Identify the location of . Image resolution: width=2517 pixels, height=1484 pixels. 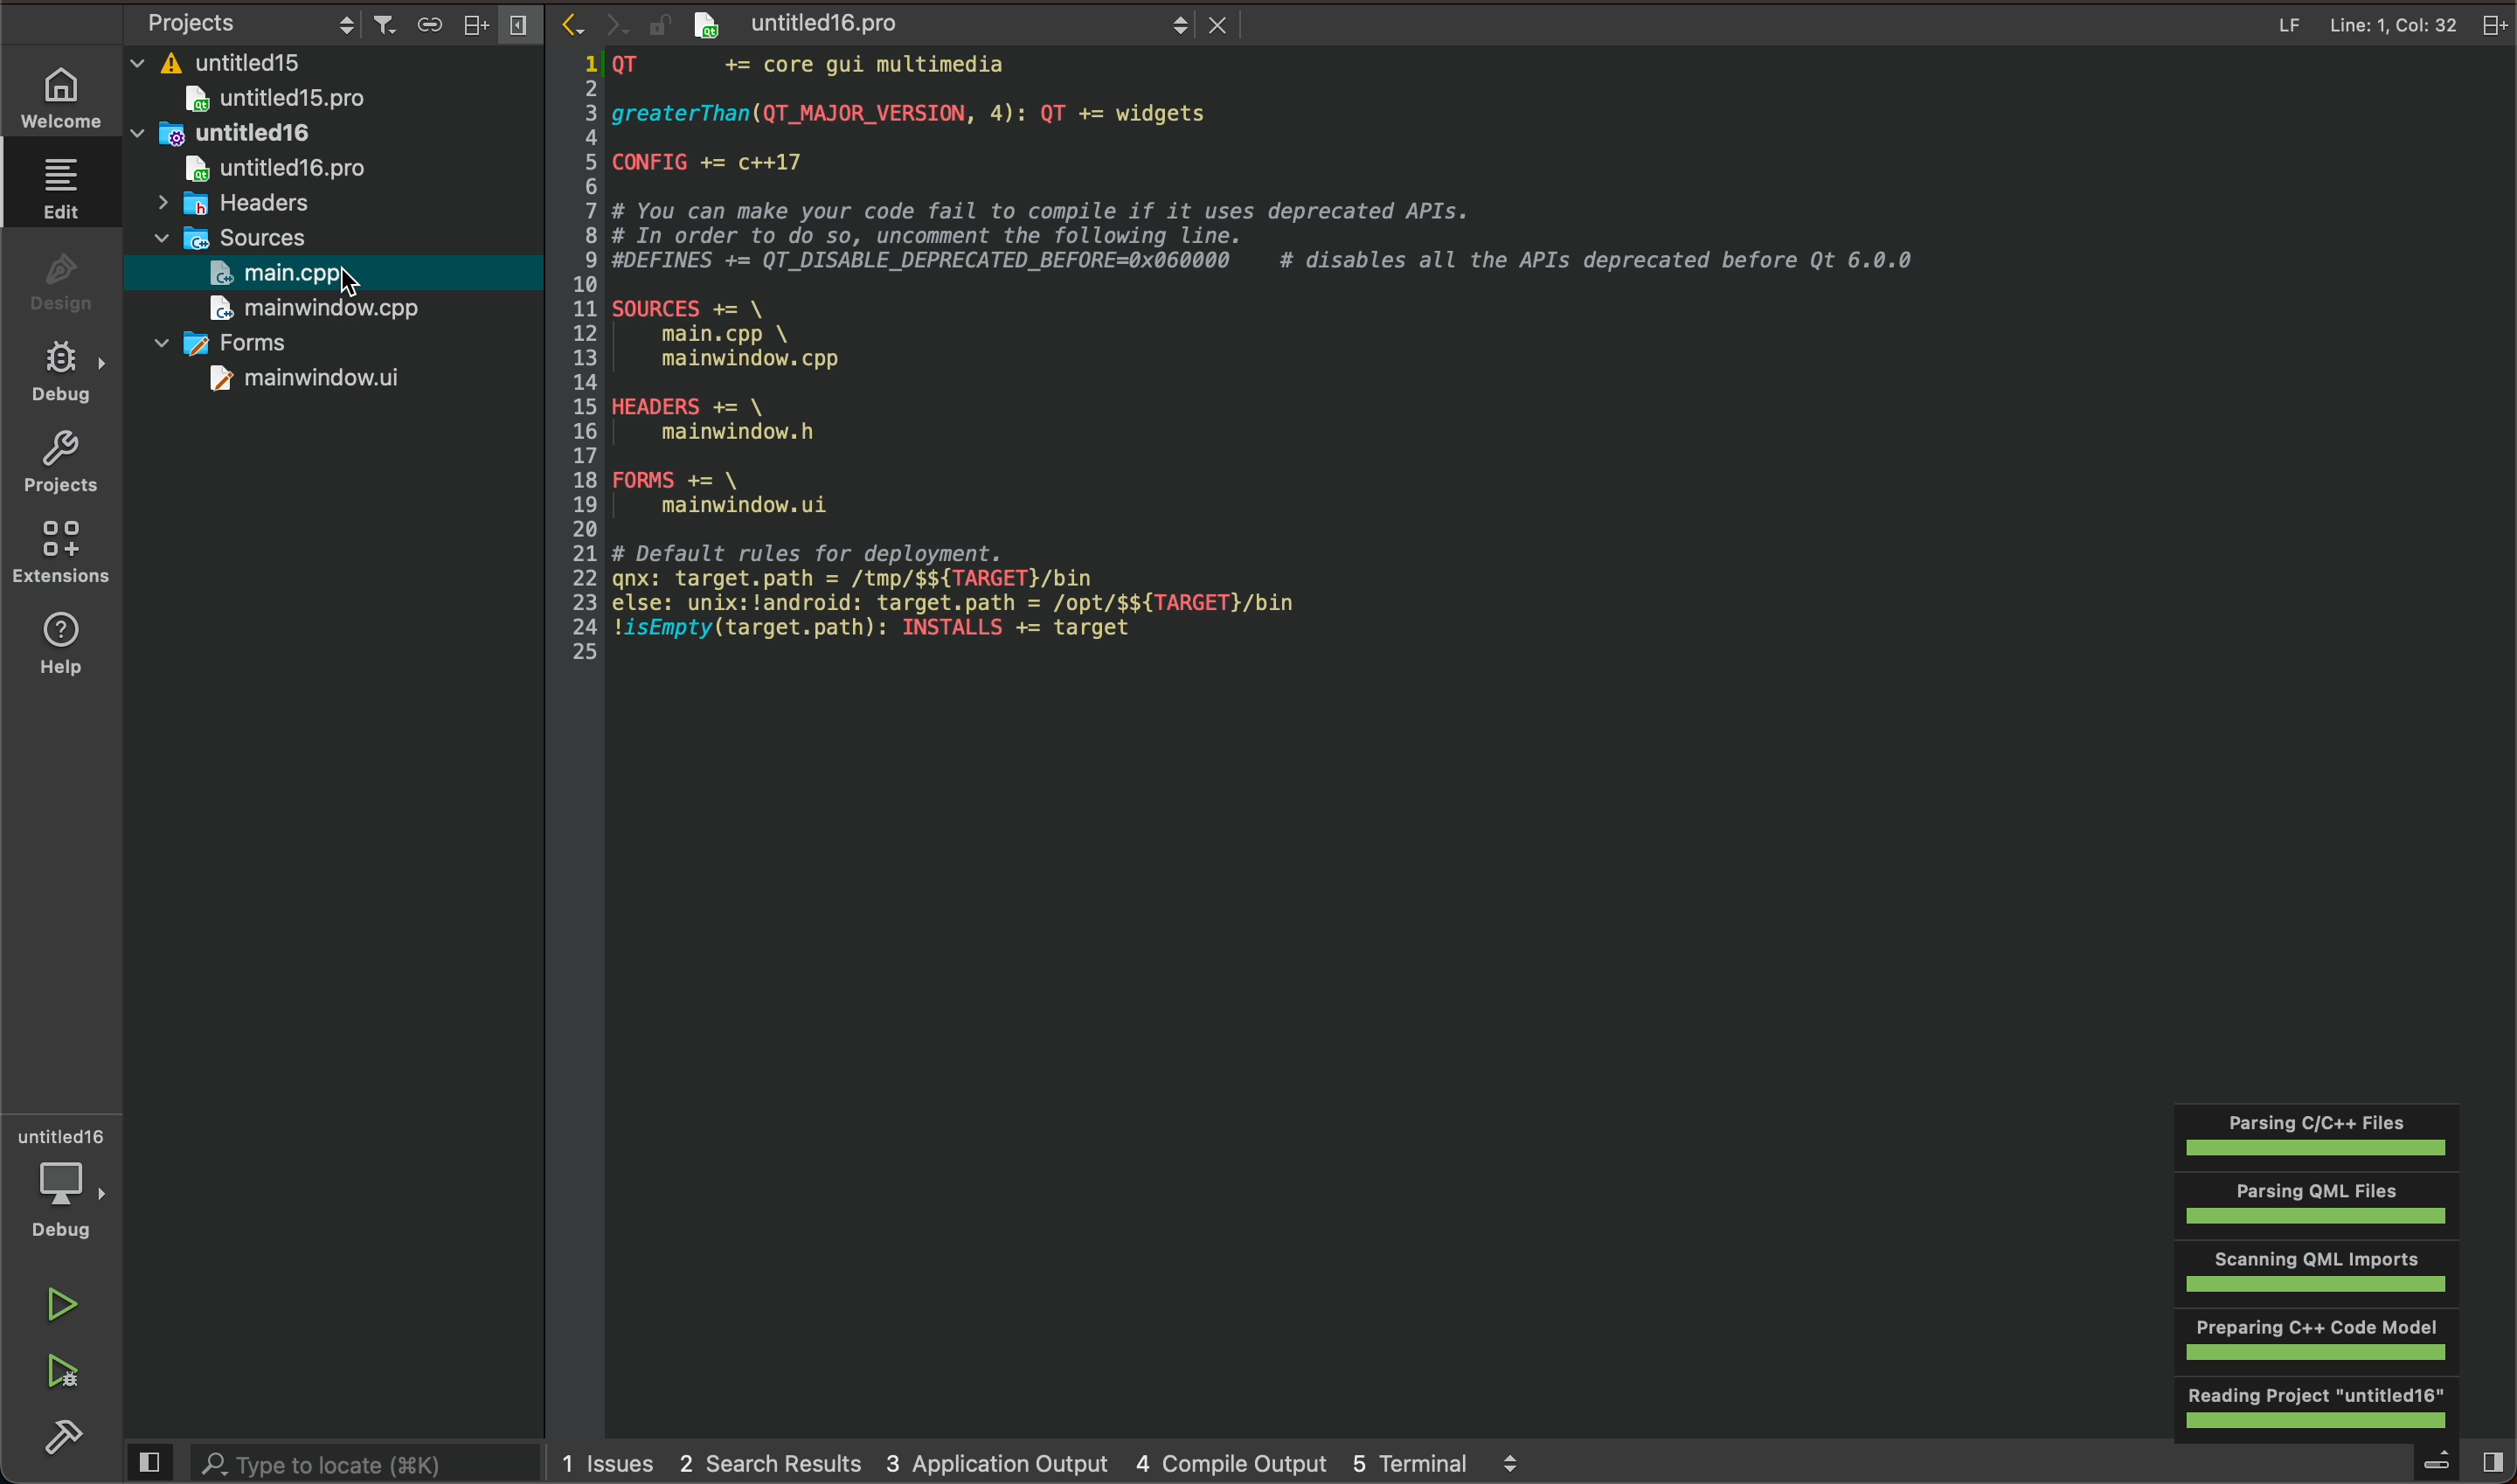
(2468, 23).